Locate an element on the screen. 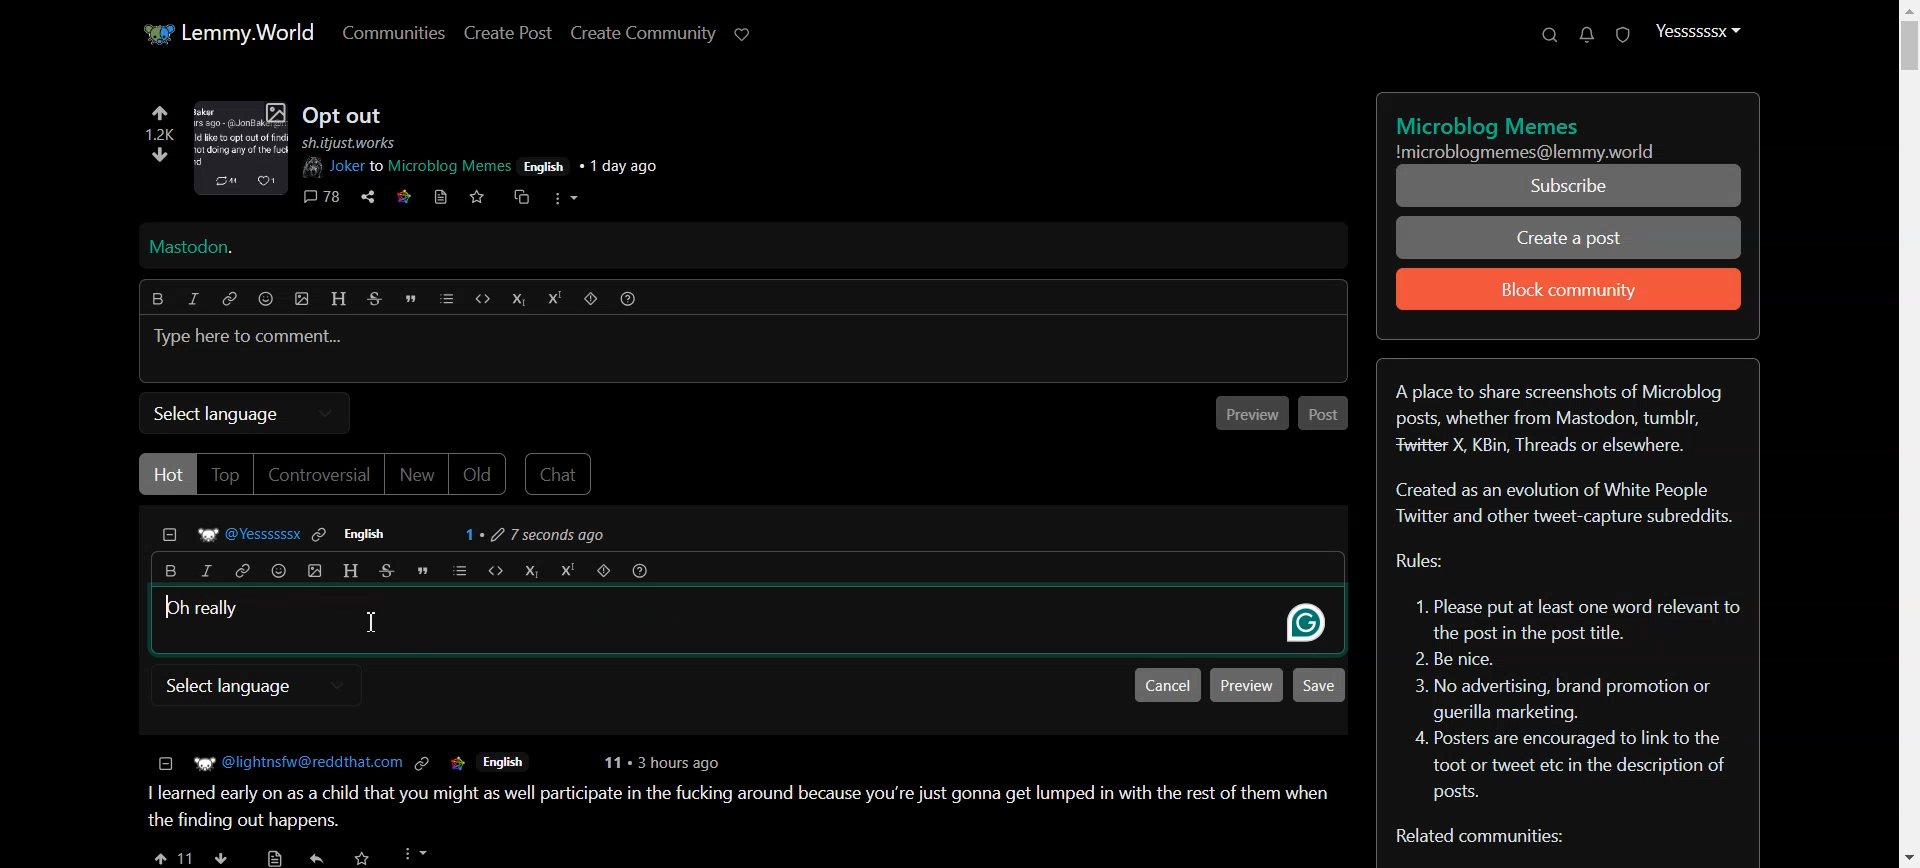 Image resolution: width=1920 pixels, height=868 pixels. share is located at coordinates (318, 854).